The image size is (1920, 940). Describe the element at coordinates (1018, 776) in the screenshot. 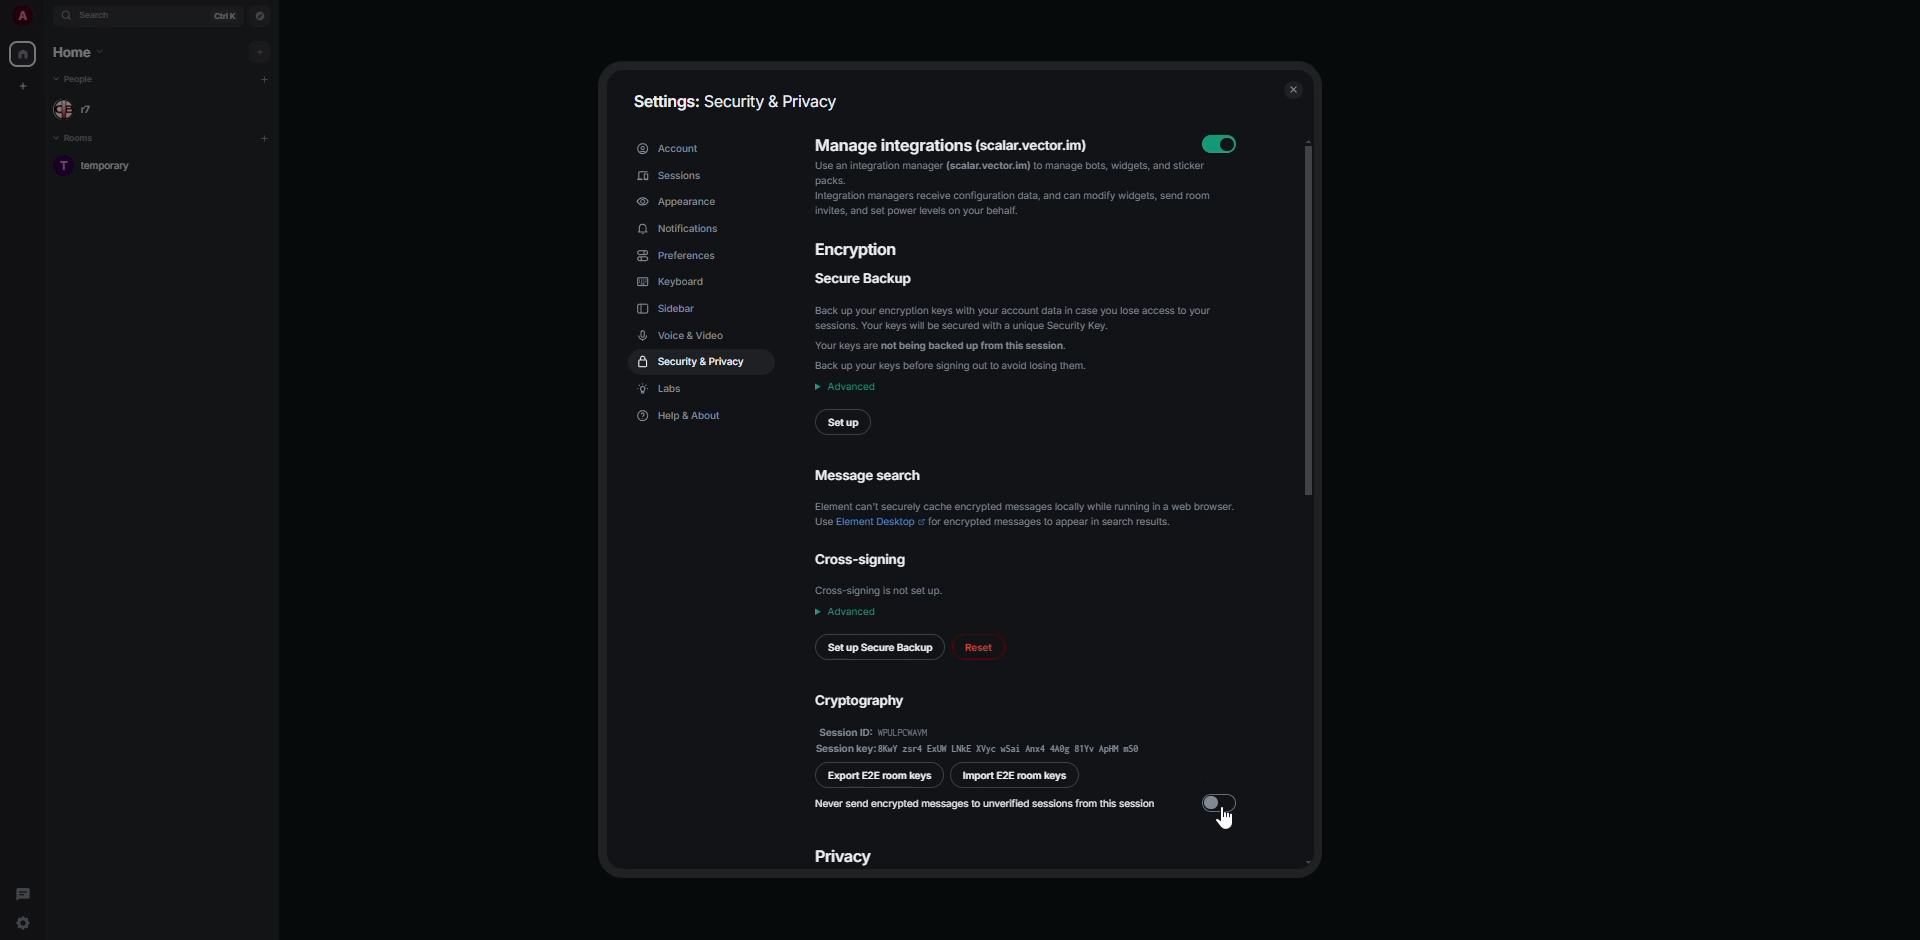

I see `import e2e room keys` at that location.